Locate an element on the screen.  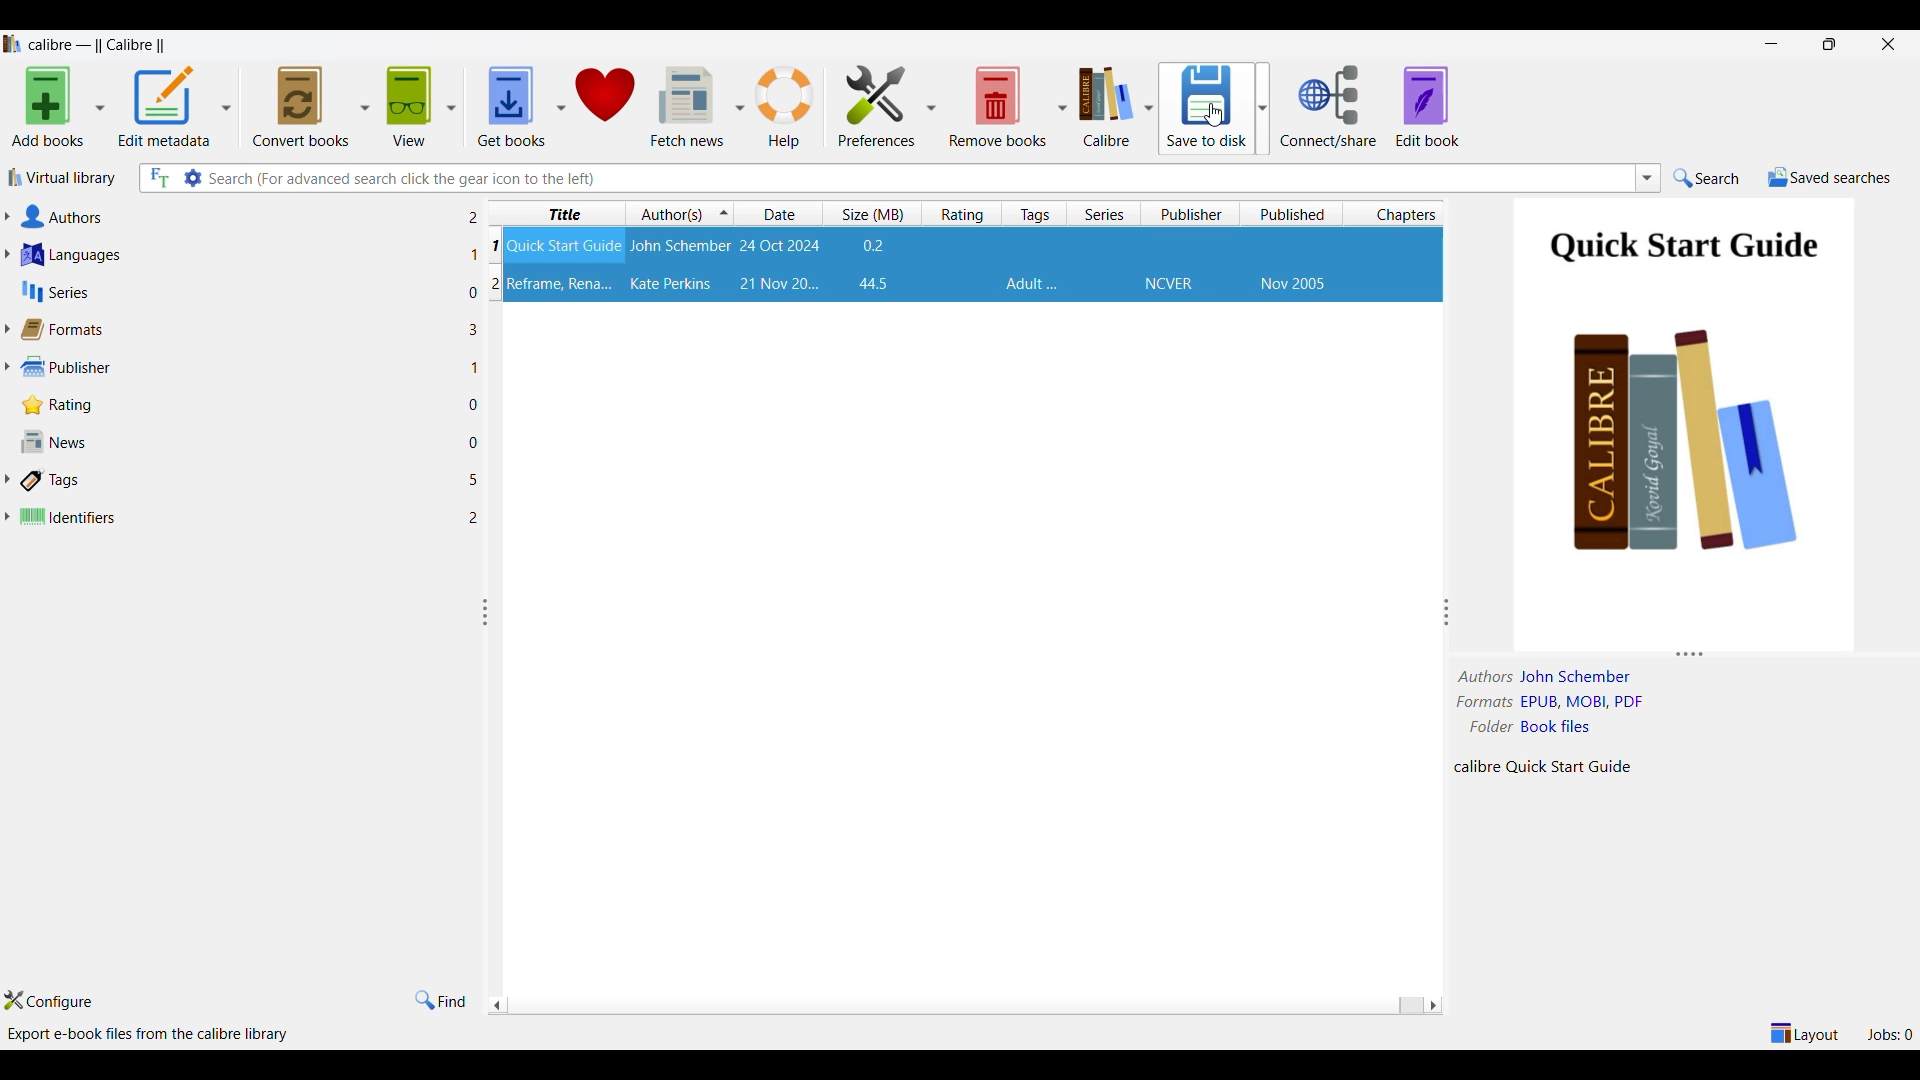
Advanced search is located at coordinates (192, 178).